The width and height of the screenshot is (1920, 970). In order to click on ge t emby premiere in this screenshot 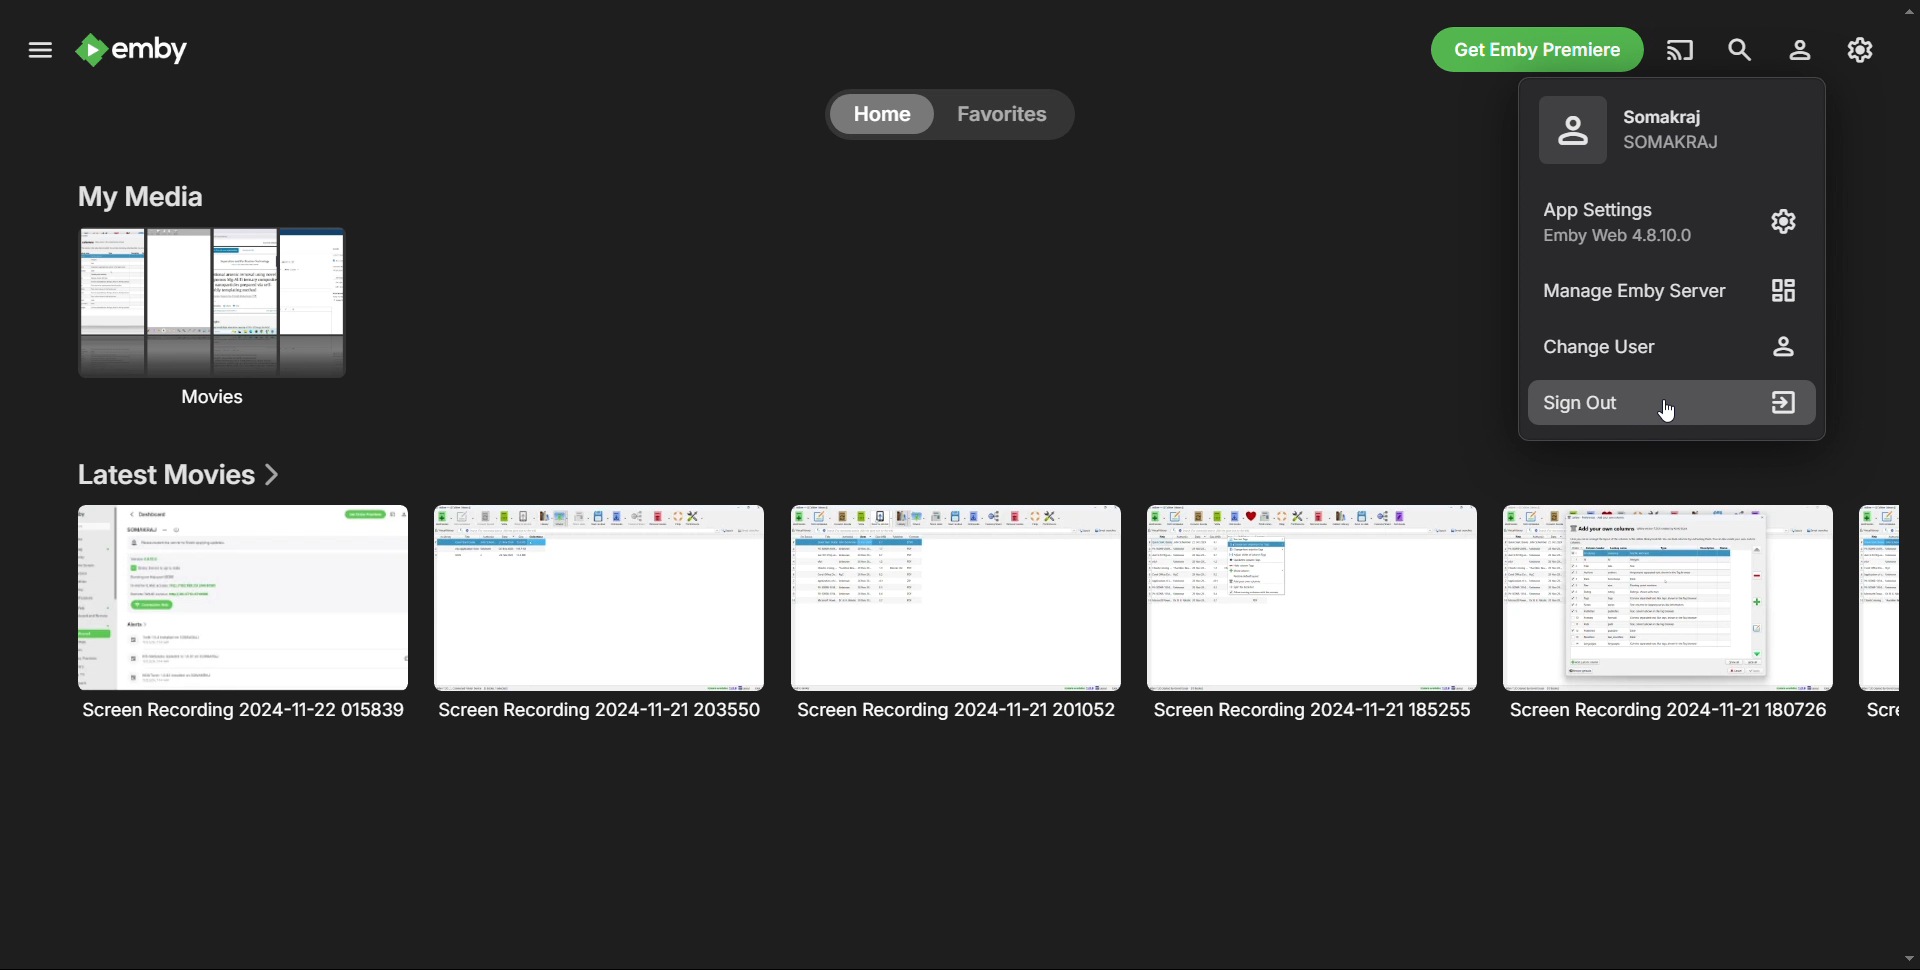, I will do `click(1536, 48)`.